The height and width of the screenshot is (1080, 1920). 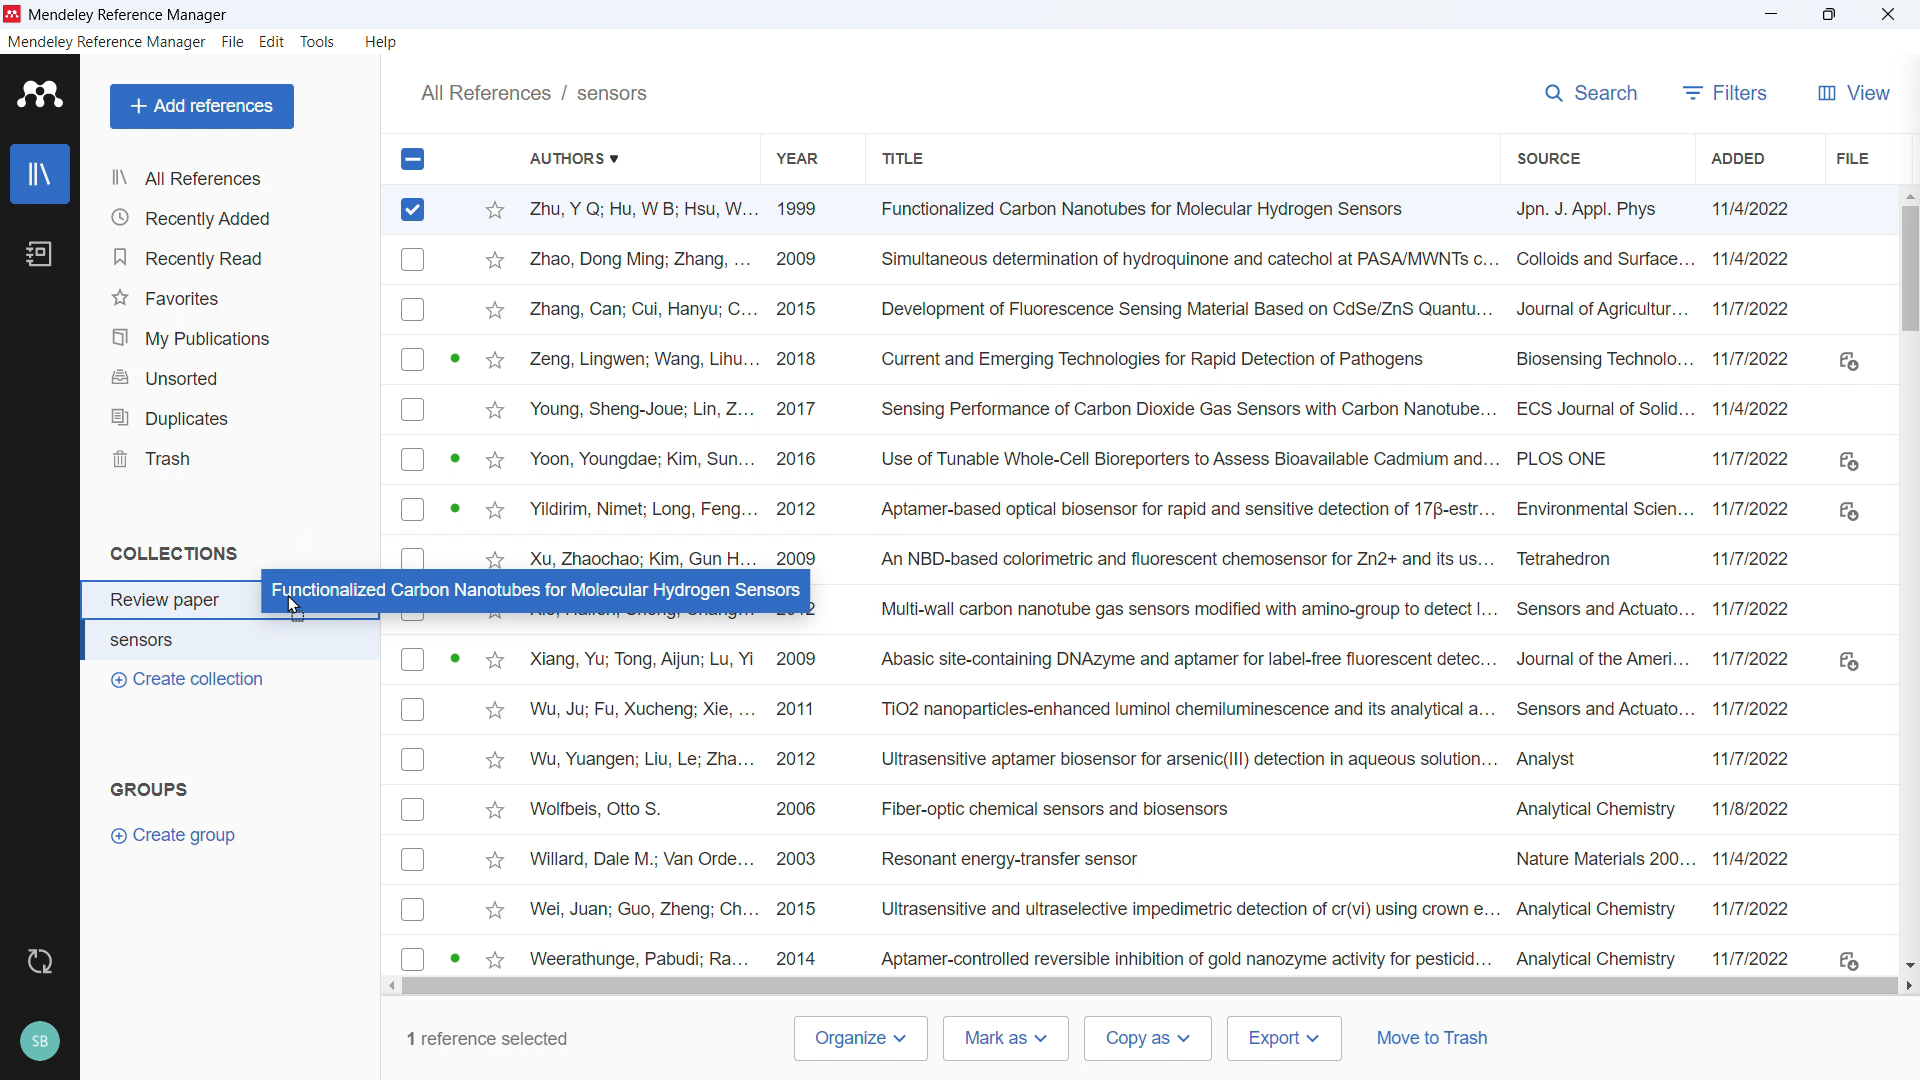 I want to click on Add reference , so click(x=203, y=107).